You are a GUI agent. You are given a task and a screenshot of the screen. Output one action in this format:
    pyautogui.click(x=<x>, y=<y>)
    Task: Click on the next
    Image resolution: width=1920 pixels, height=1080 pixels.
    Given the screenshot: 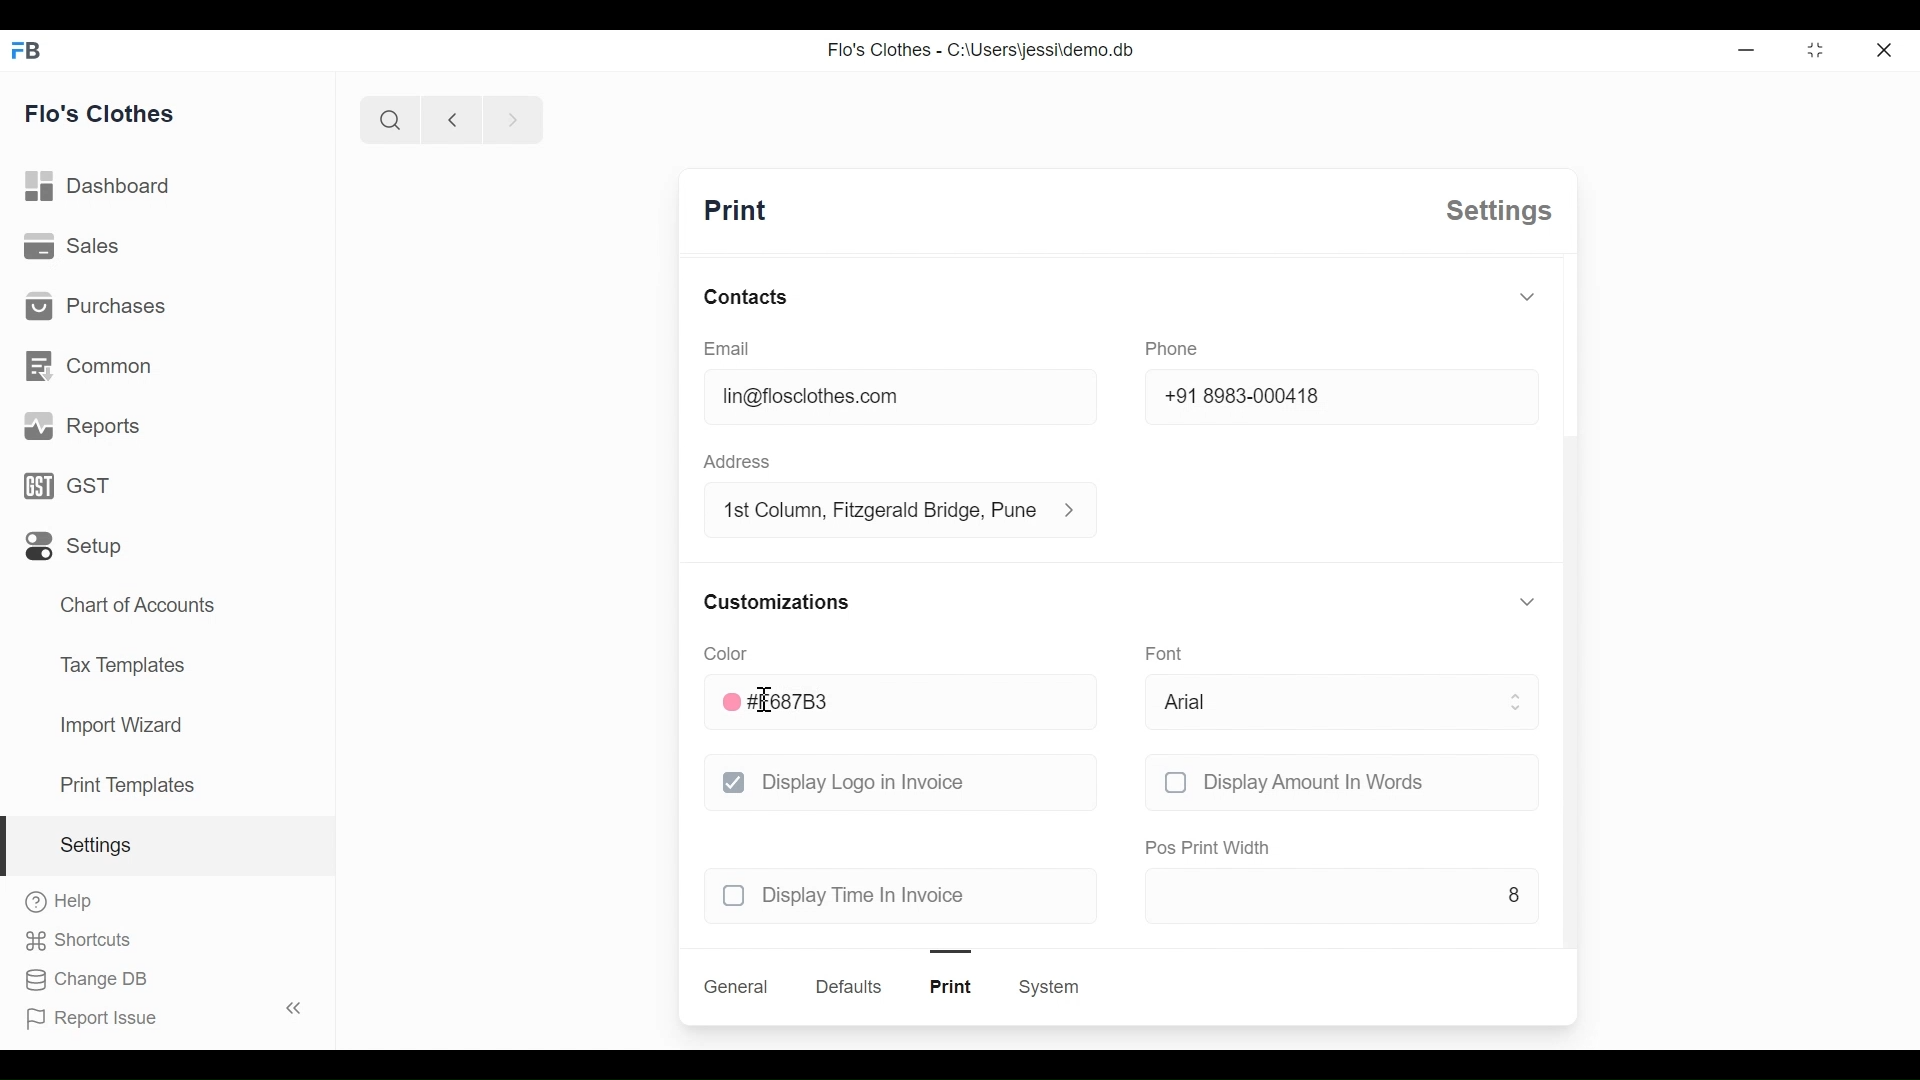 What is the action you would take?
    pyautogui.click(x=514, y=119)
    